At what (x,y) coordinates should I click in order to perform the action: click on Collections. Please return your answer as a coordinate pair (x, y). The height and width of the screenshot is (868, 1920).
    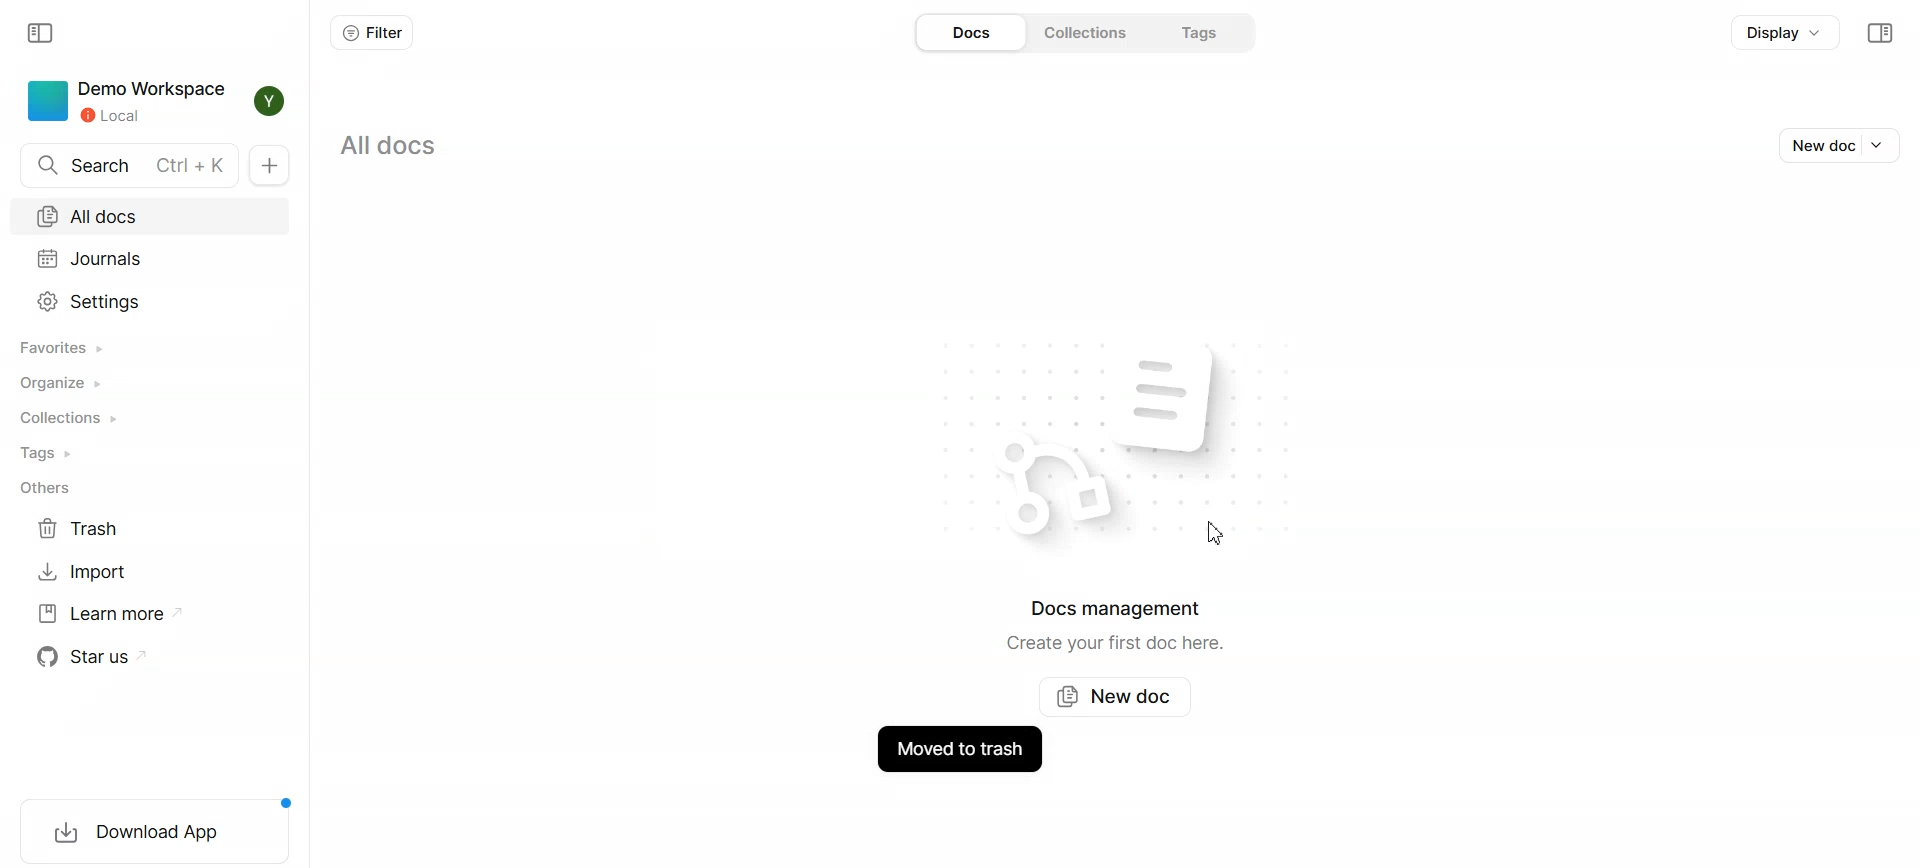
    Looking at the image, I should click on (150, 419).